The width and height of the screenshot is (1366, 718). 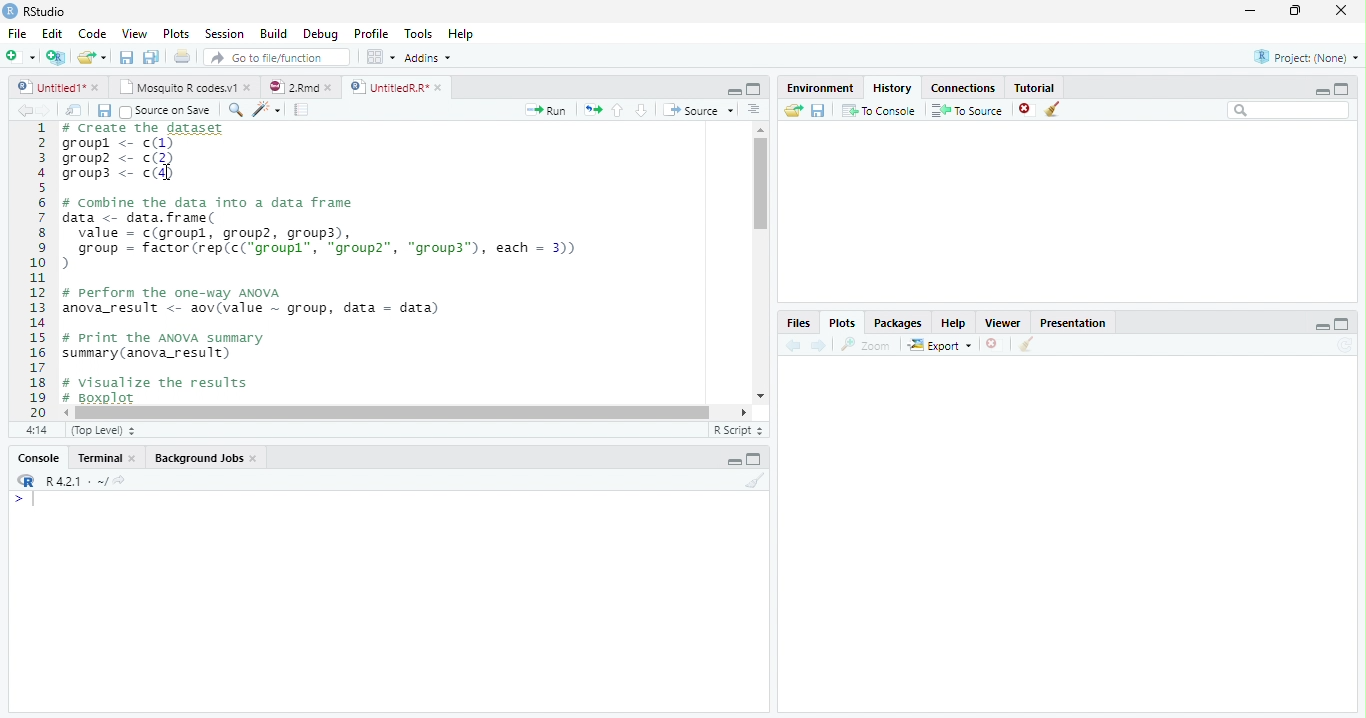 What do you see at coordinates (642, 111) in the screenshot?
I see `Go to next section ` at bounding box center [642, 111].